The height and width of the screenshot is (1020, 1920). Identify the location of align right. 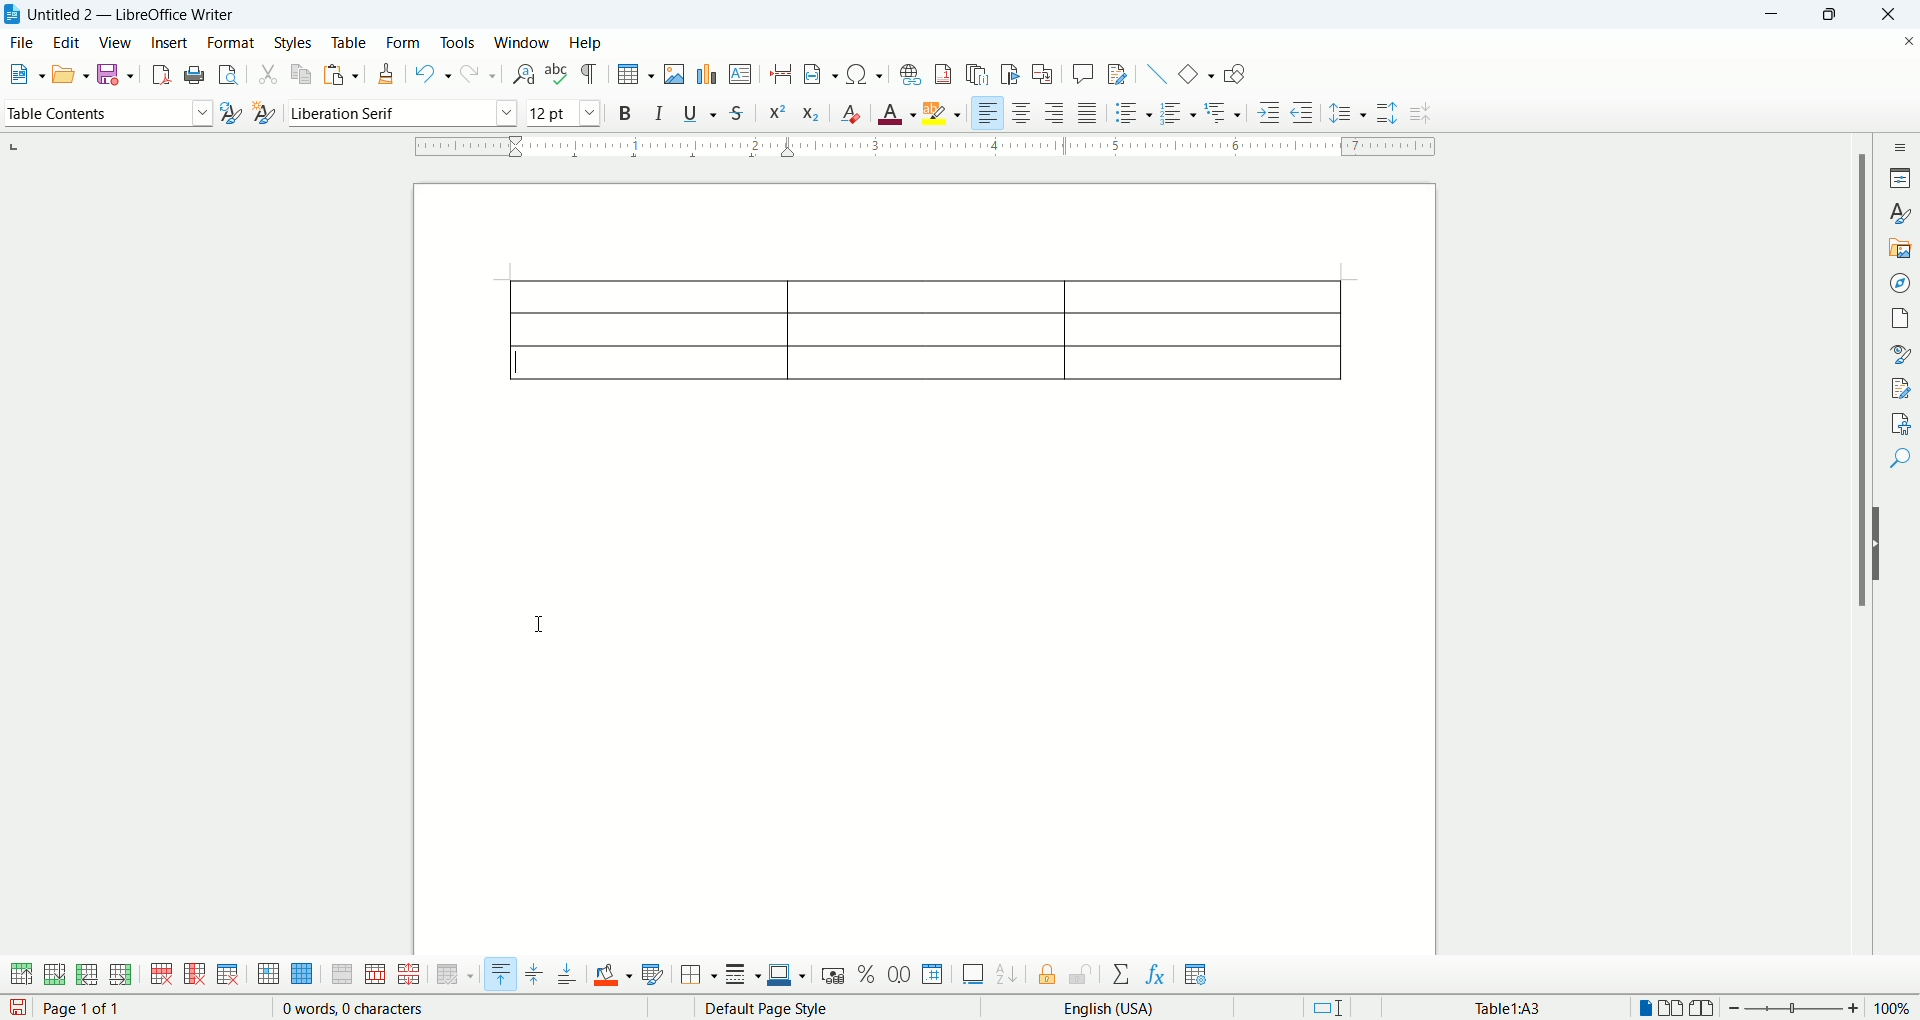
(1052, 115).